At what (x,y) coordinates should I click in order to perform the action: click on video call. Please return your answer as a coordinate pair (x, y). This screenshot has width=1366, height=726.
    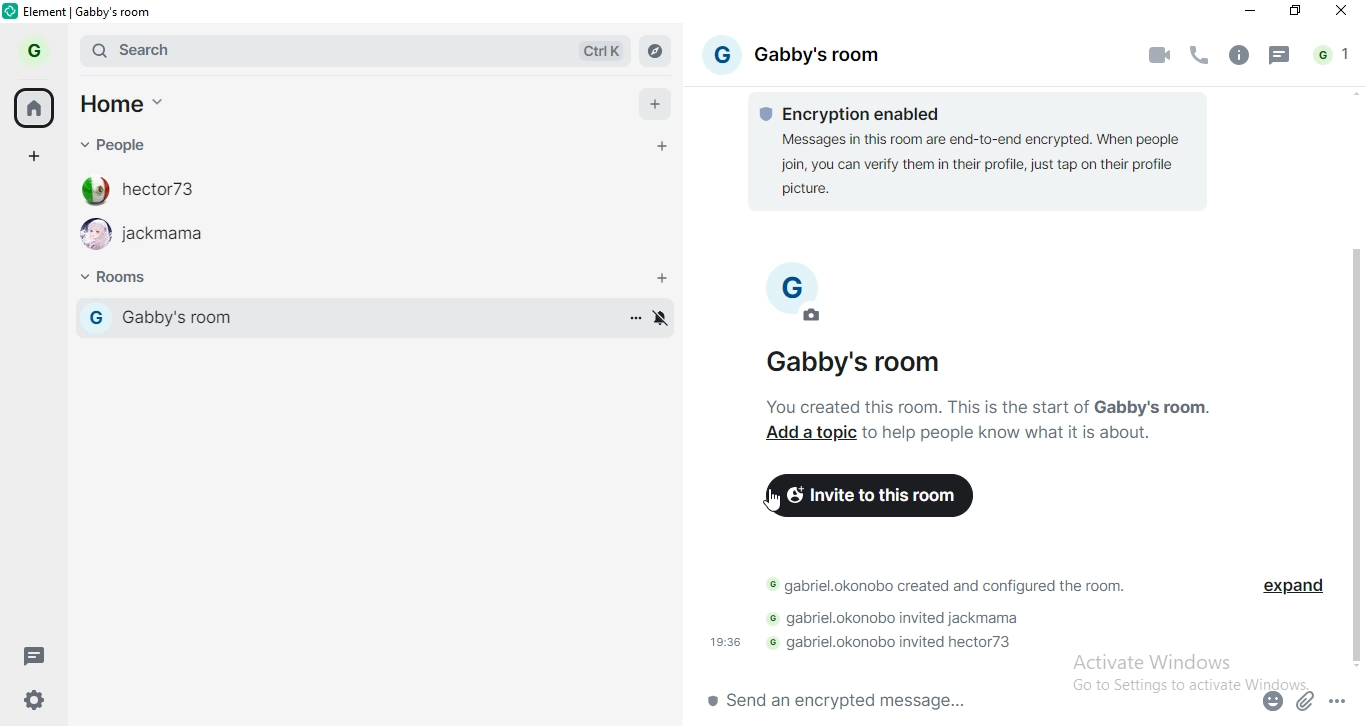
    Looking at the image, I should click on (1151, 58).